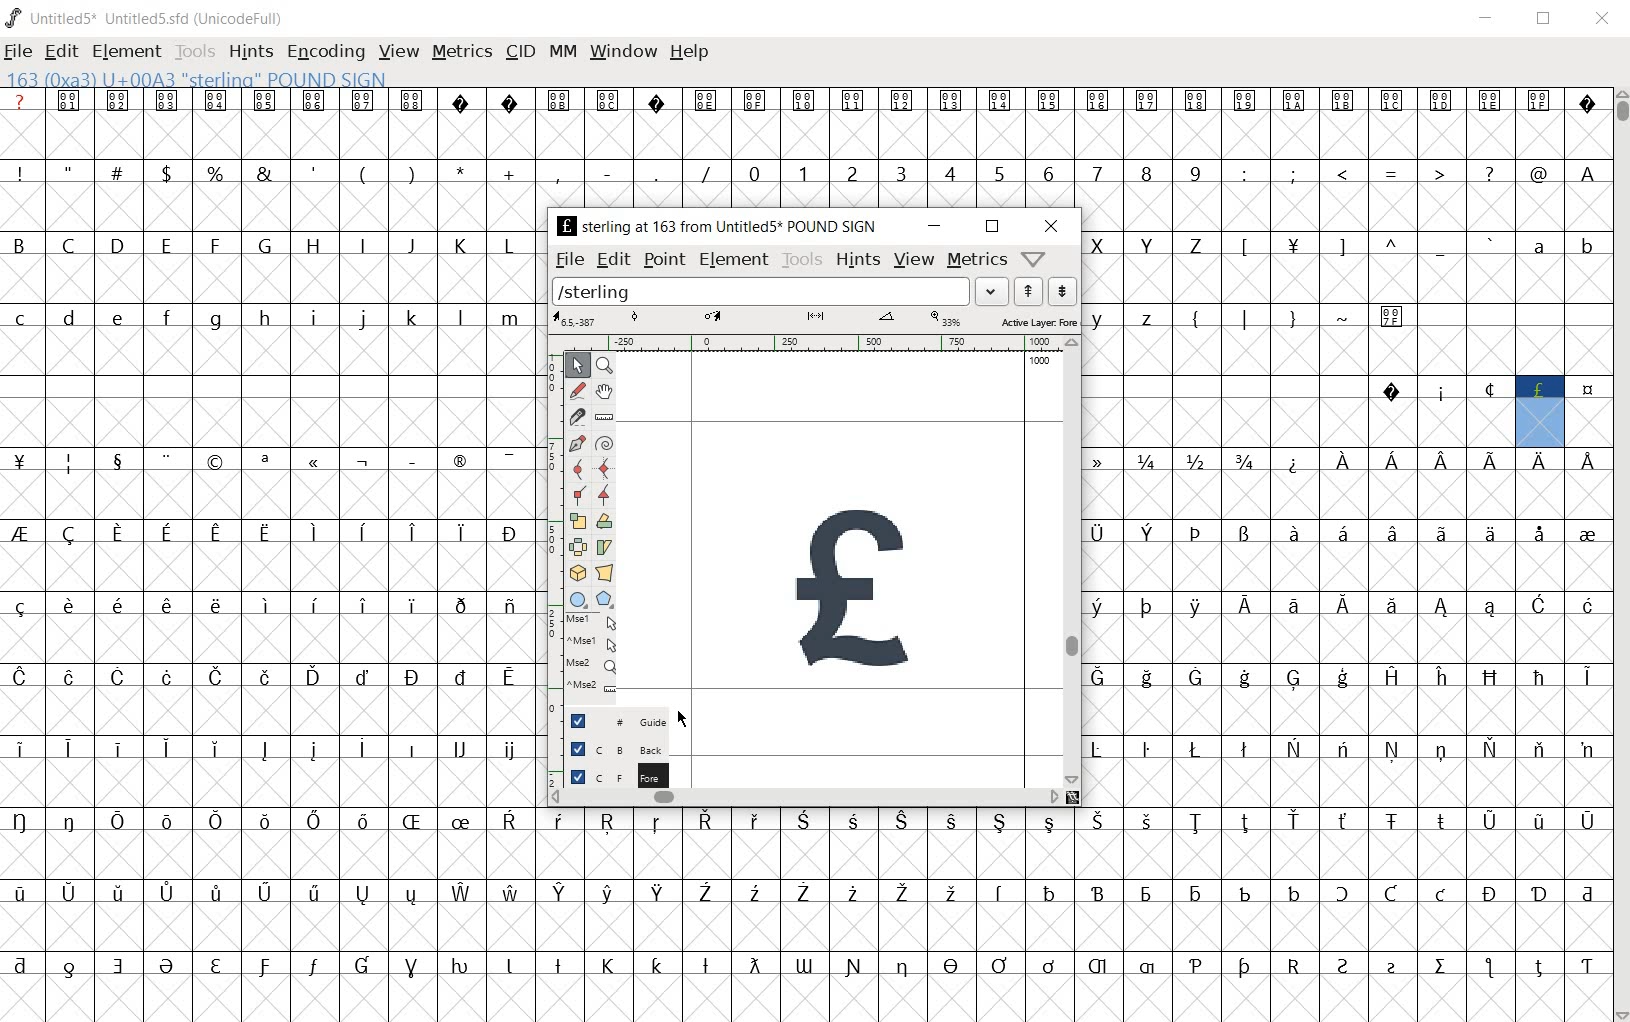 This screenshot has height=1022, width=1630. What do you see at coordinates (361, 822) in the screenshot?
I see `Symbol` at bounding box center [361, 822].